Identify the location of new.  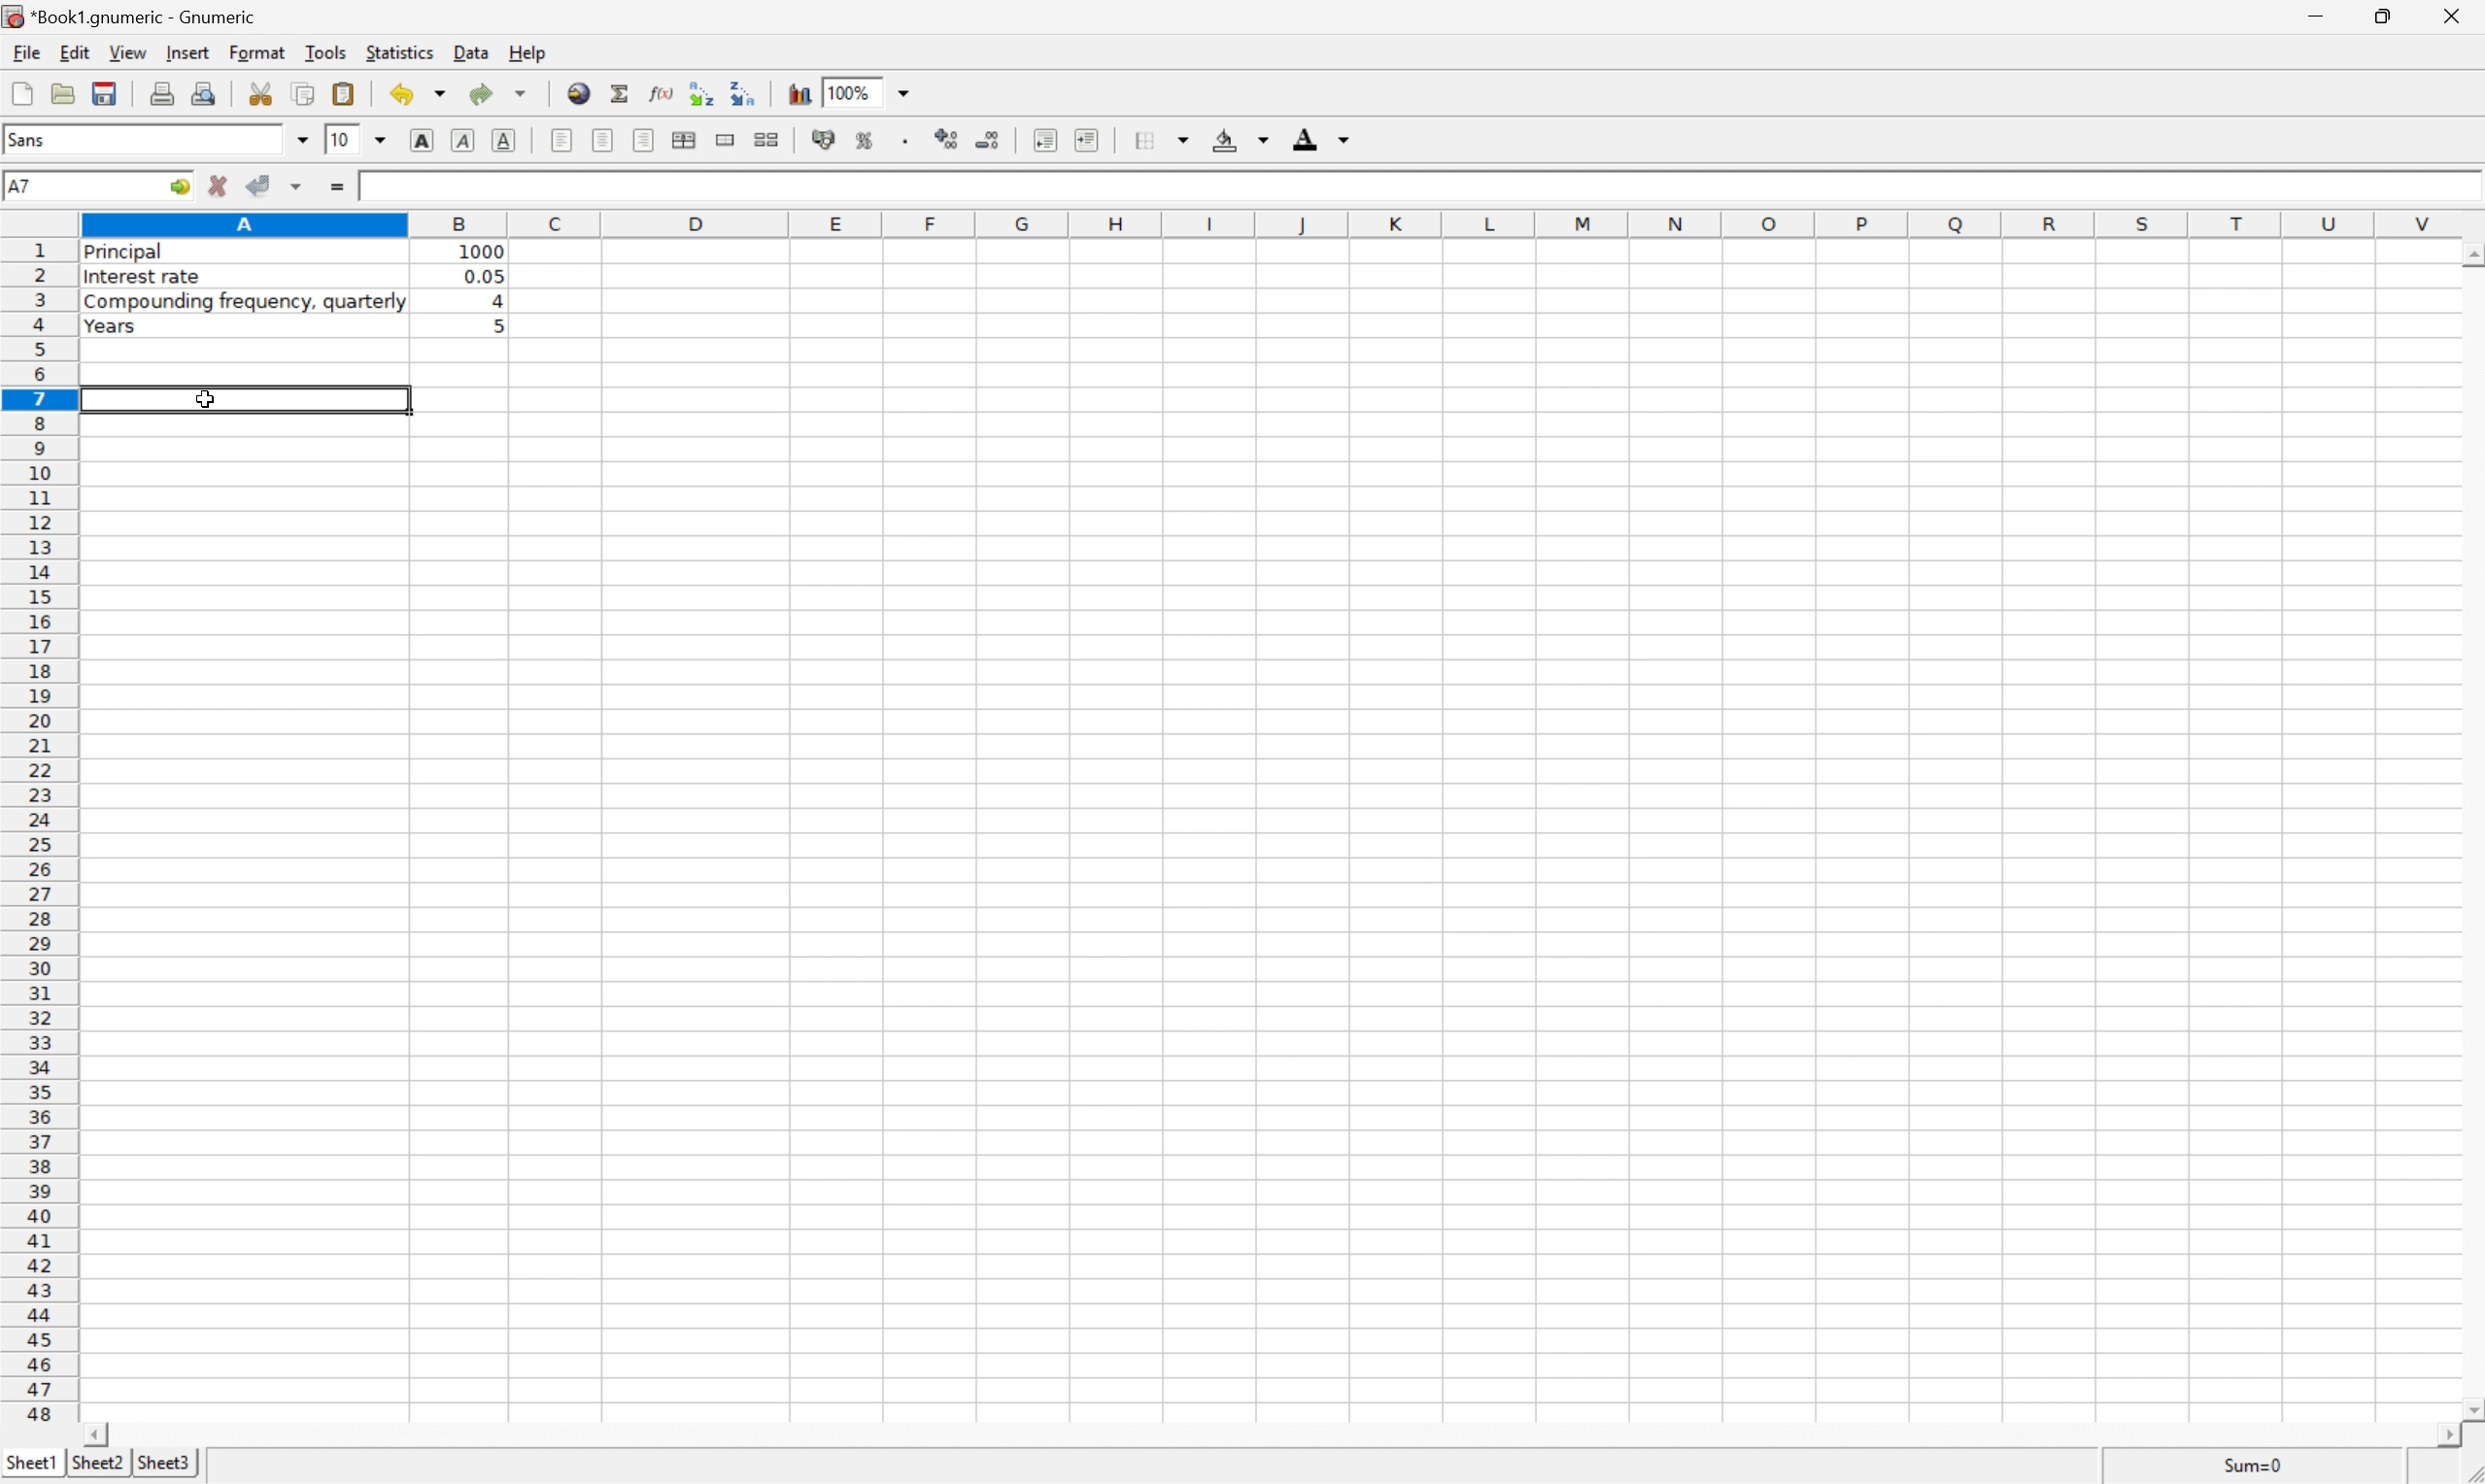
(19, 91).